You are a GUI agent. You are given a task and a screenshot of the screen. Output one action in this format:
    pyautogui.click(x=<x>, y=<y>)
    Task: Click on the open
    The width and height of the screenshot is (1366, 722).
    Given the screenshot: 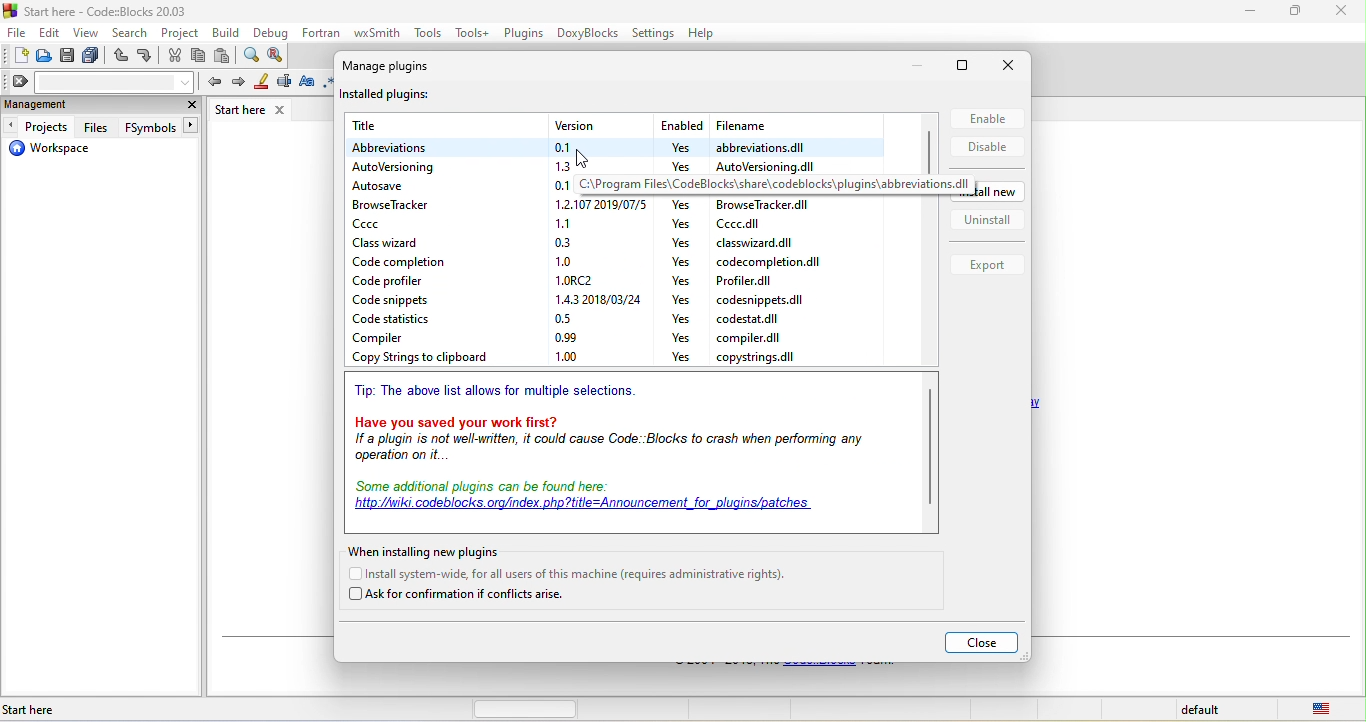 What is the action you would take?
    pyautogui.click(x=45, y=56)
    